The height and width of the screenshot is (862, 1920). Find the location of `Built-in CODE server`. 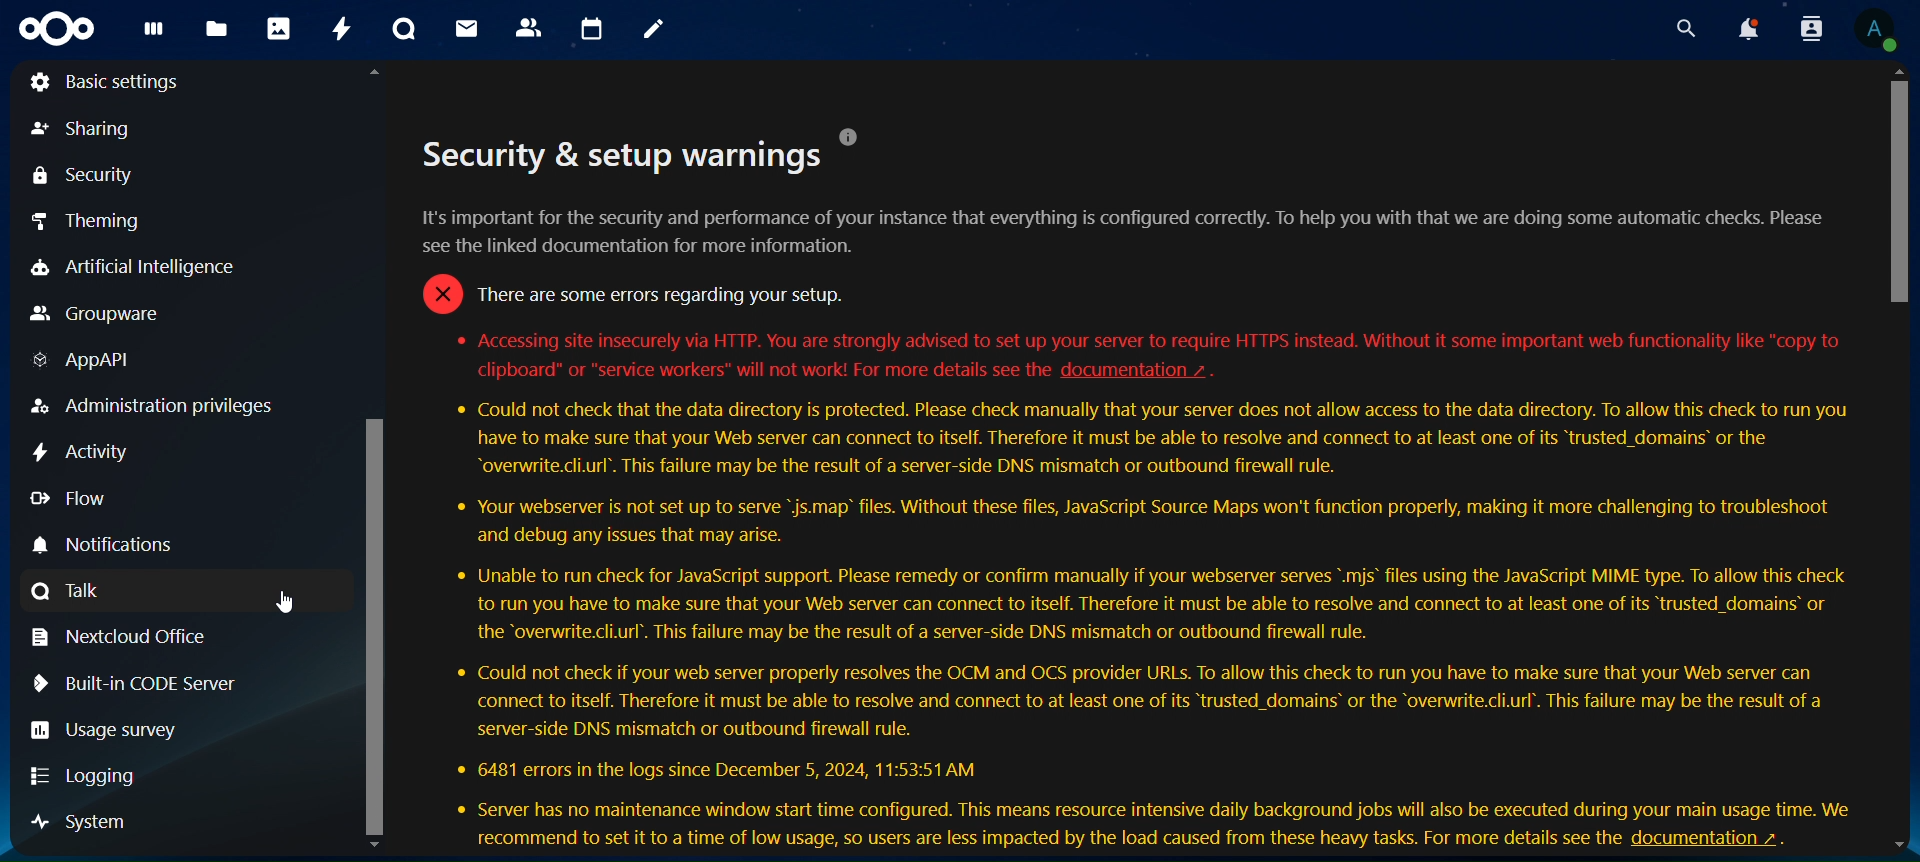

Built-in CODE server is located at coordinates (132, 689).